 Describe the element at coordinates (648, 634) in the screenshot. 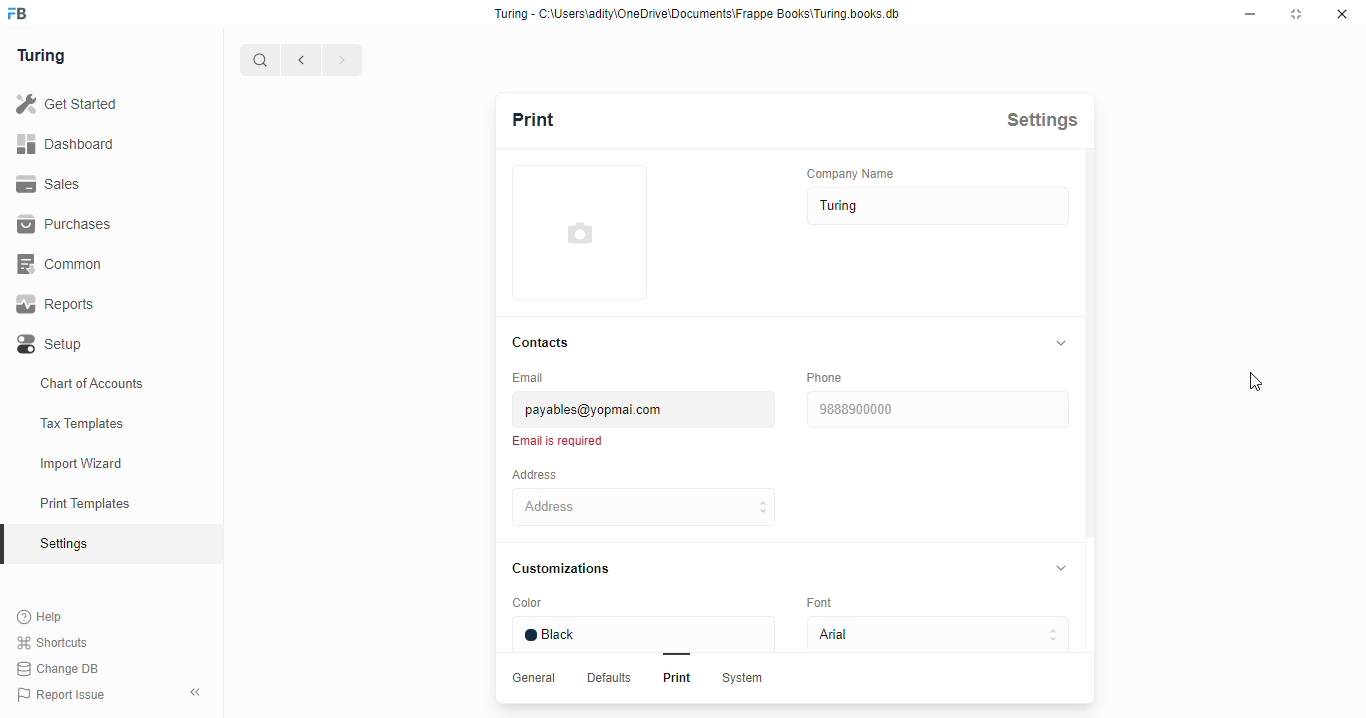

I see `Black` at that location.